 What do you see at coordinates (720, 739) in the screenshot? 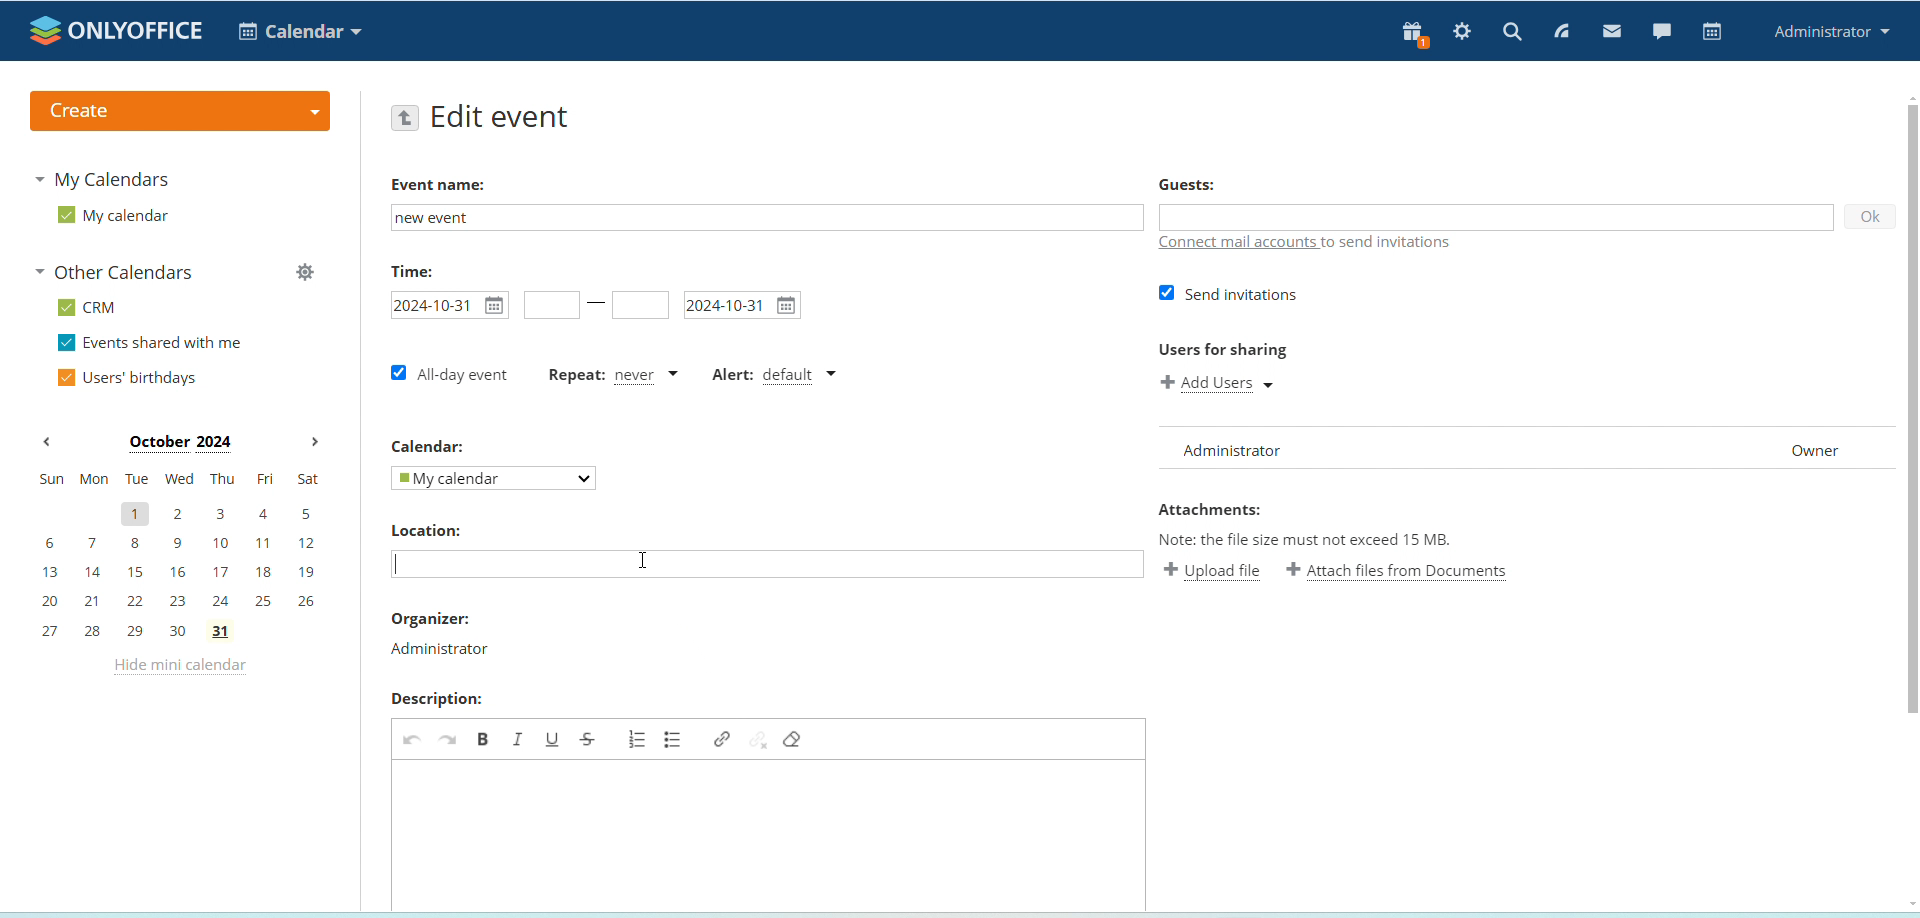
I see `link` at bounding box center [720, 739].